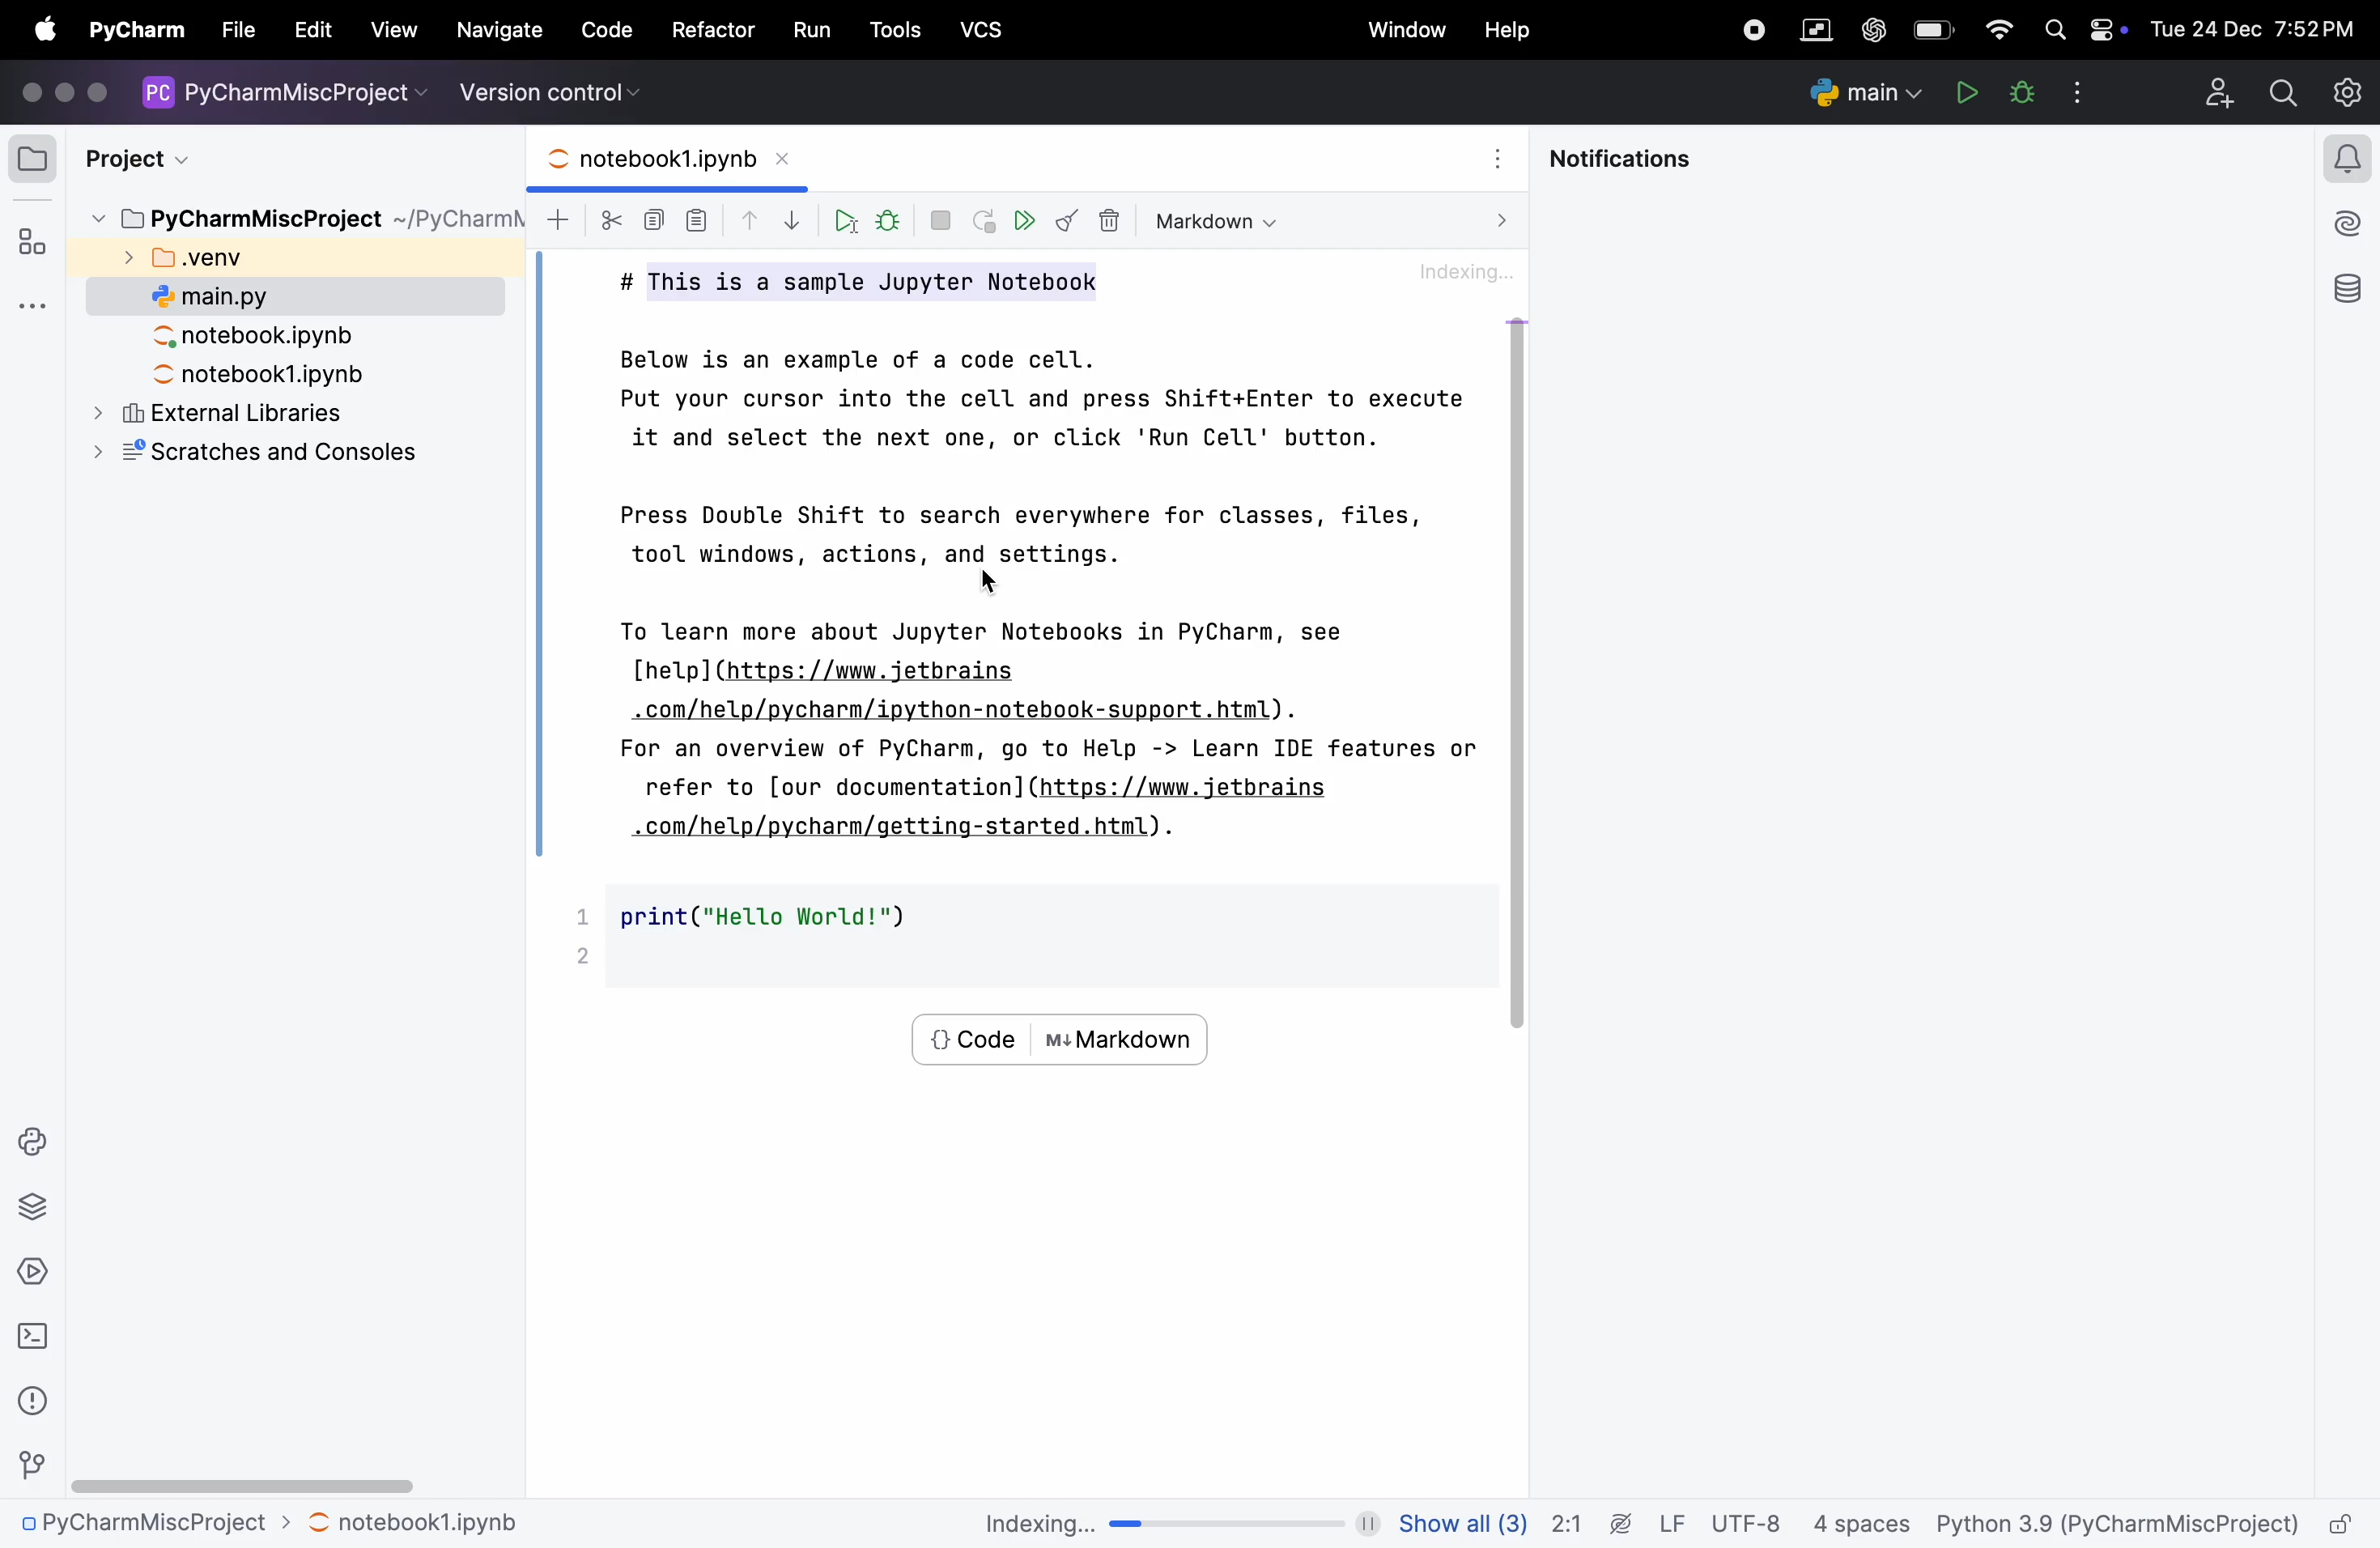  Describe the element at coordinates (39, 28) in the screenshot. I see `apple menu` at that location.